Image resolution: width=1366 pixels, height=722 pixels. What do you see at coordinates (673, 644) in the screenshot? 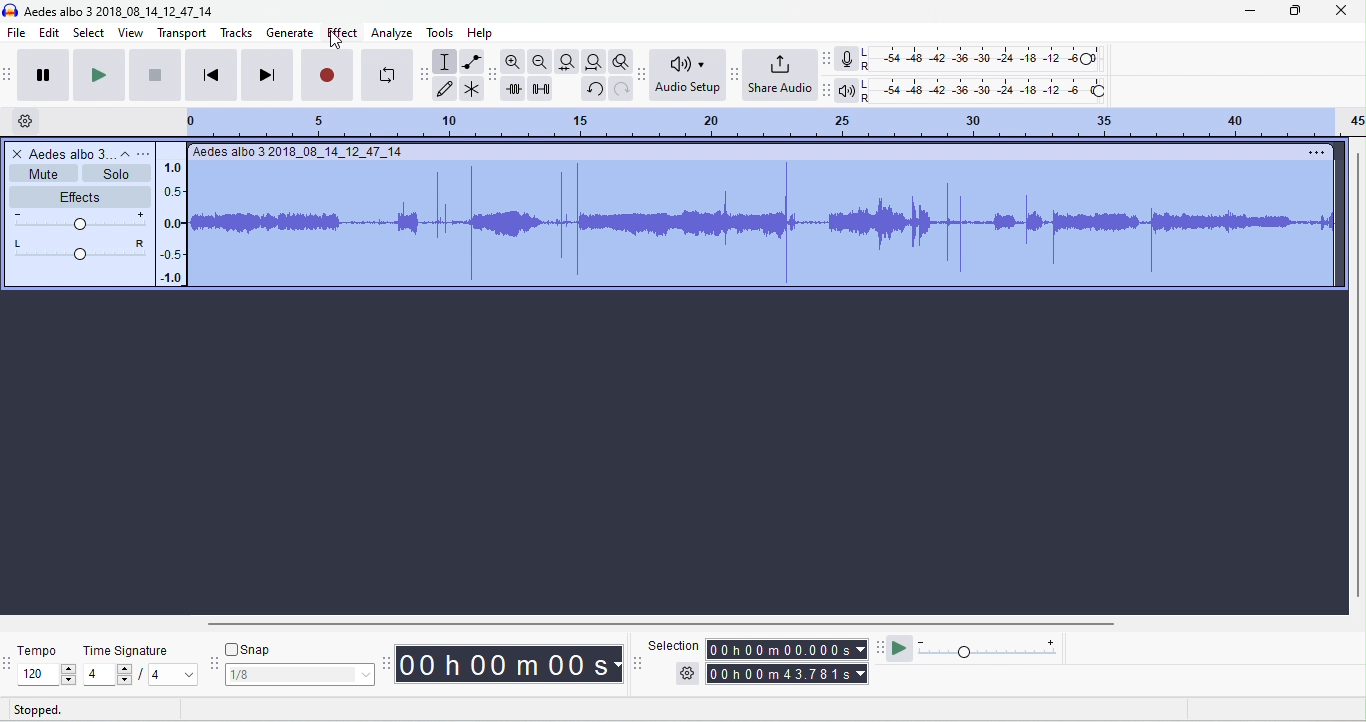
I see `selection` at bounding box center [673, 644].